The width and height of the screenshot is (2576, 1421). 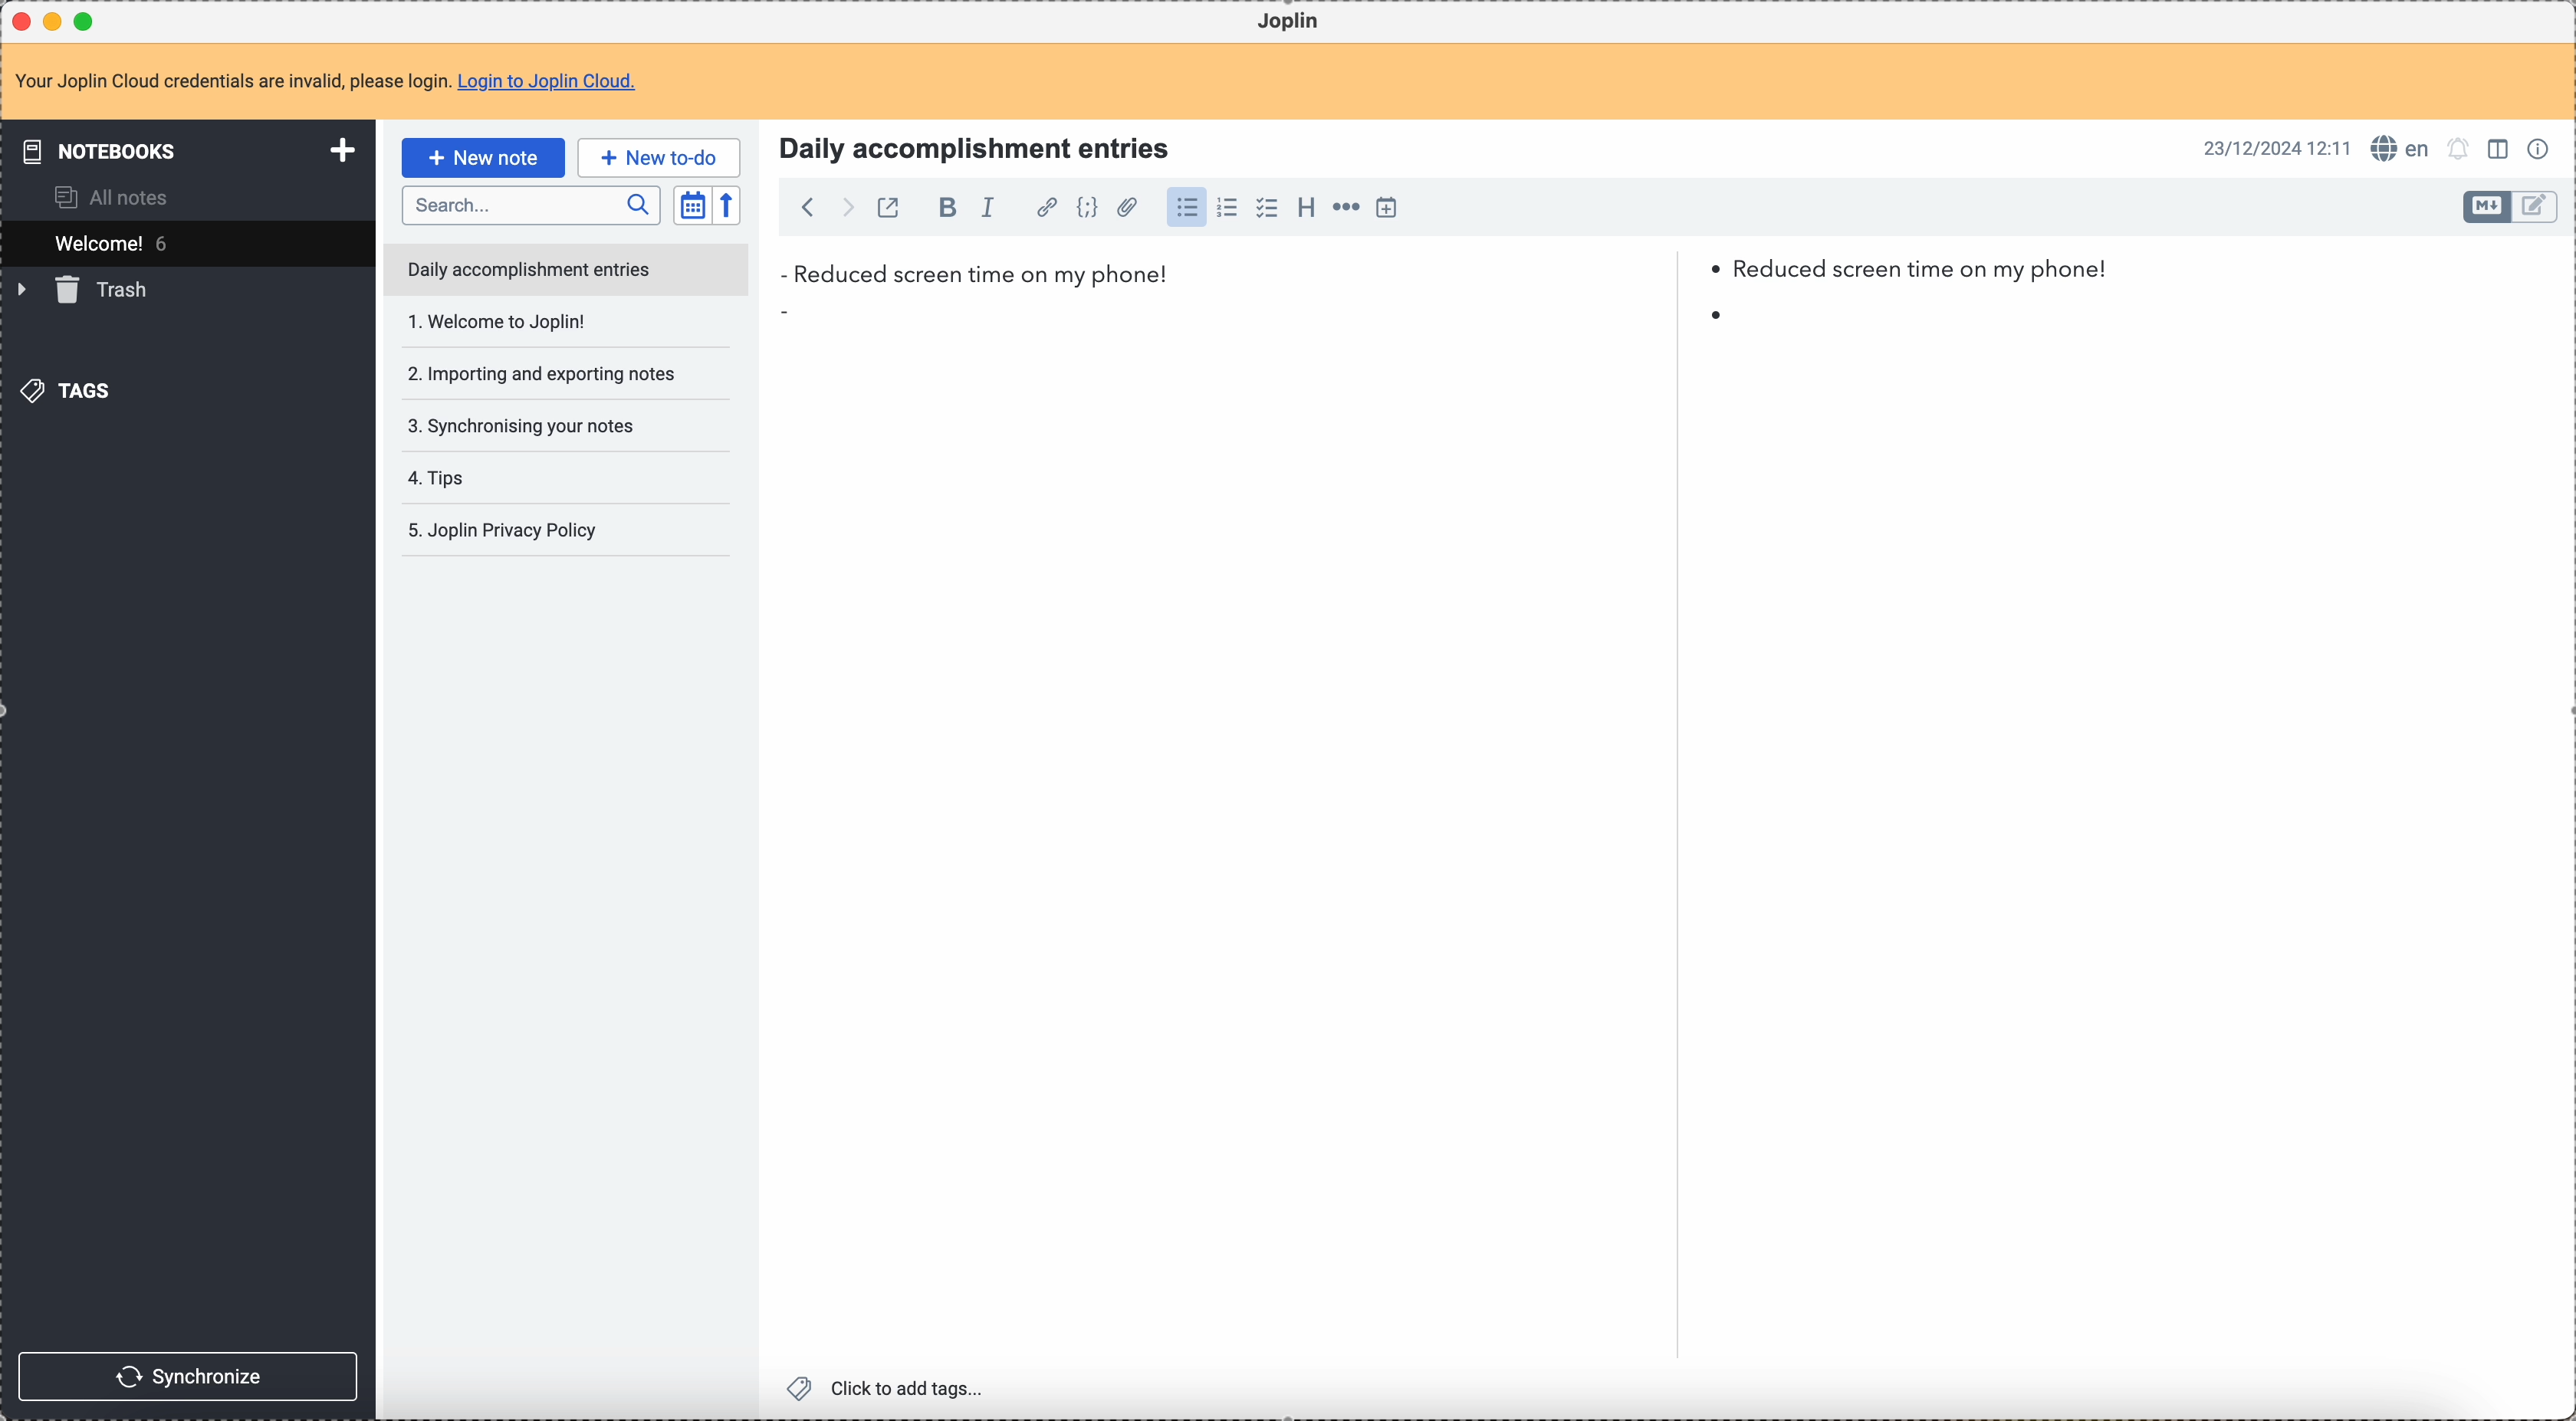 What do you see at coordinates (997, 208) in the screenshot?
I see `italic` at bounding box center [997, 208].